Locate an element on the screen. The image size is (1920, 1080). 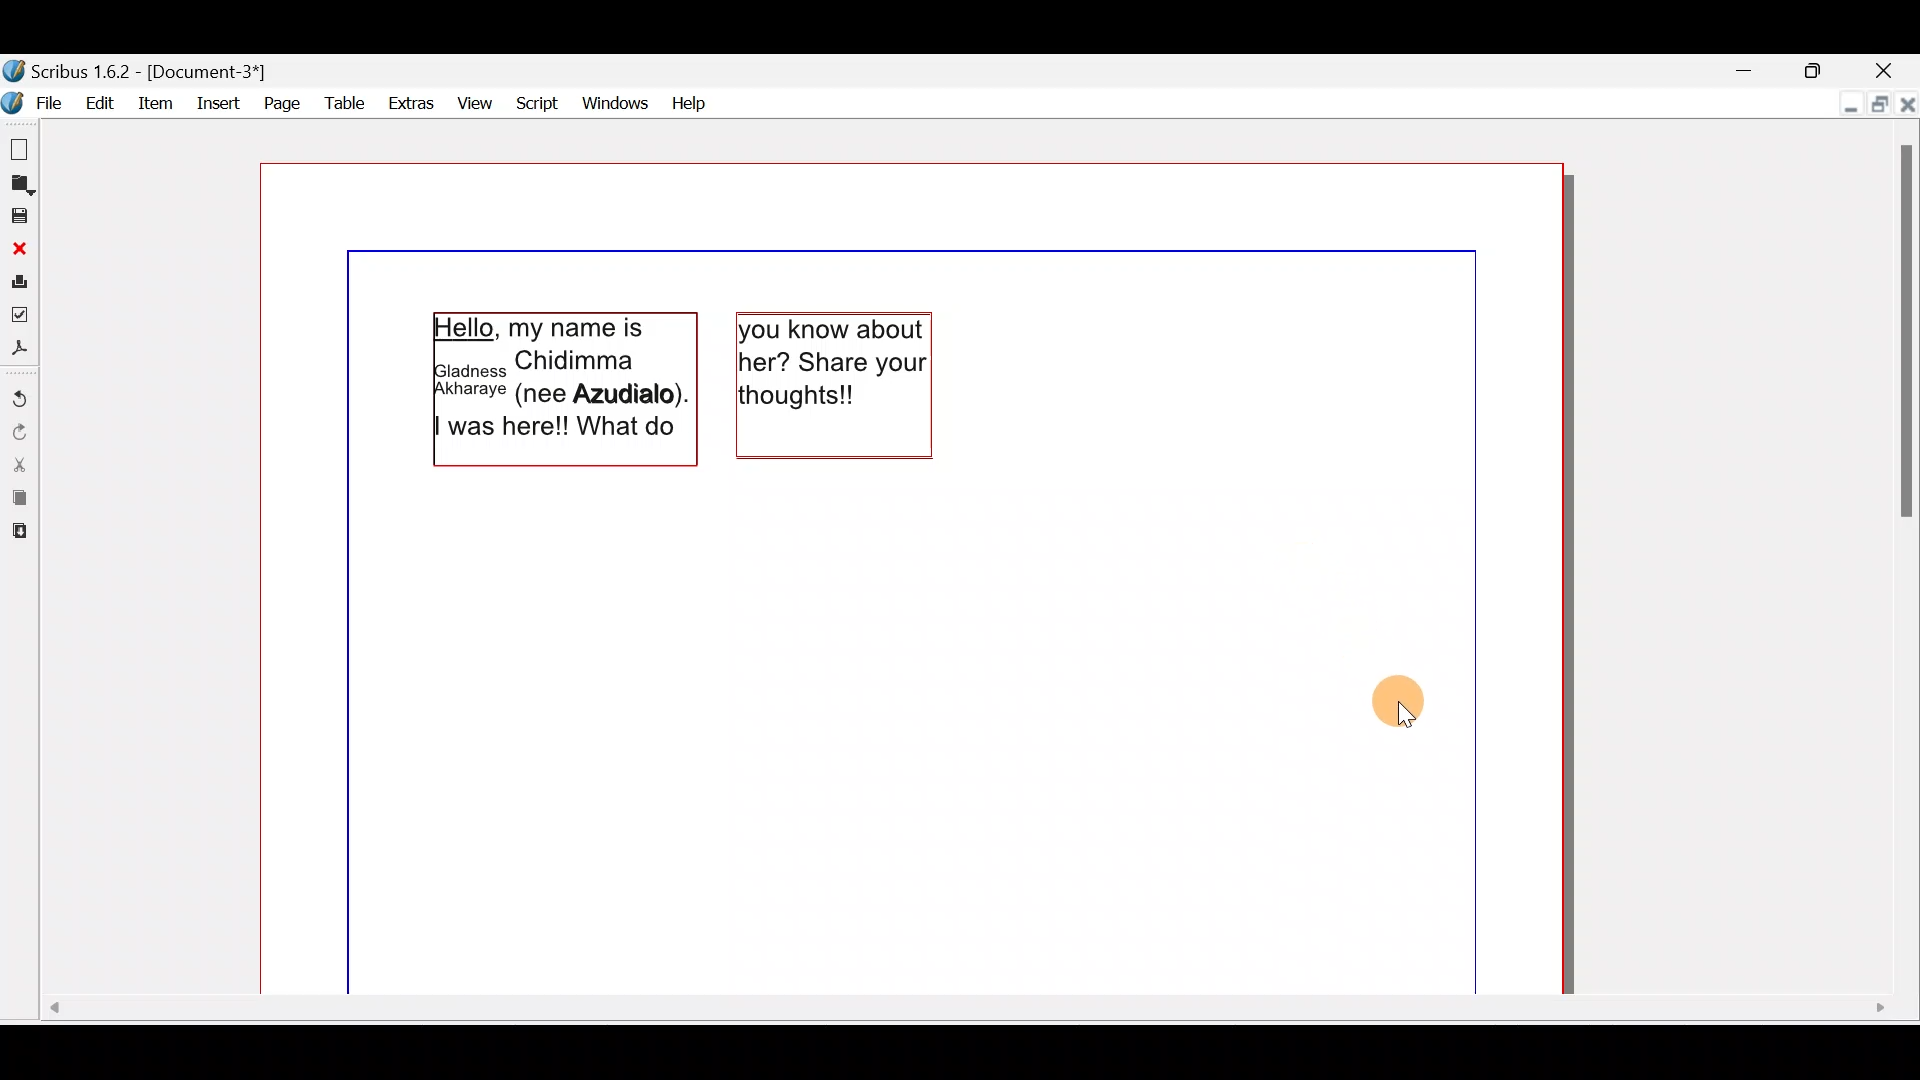
Minimise is located at coordinates (1846, 100).